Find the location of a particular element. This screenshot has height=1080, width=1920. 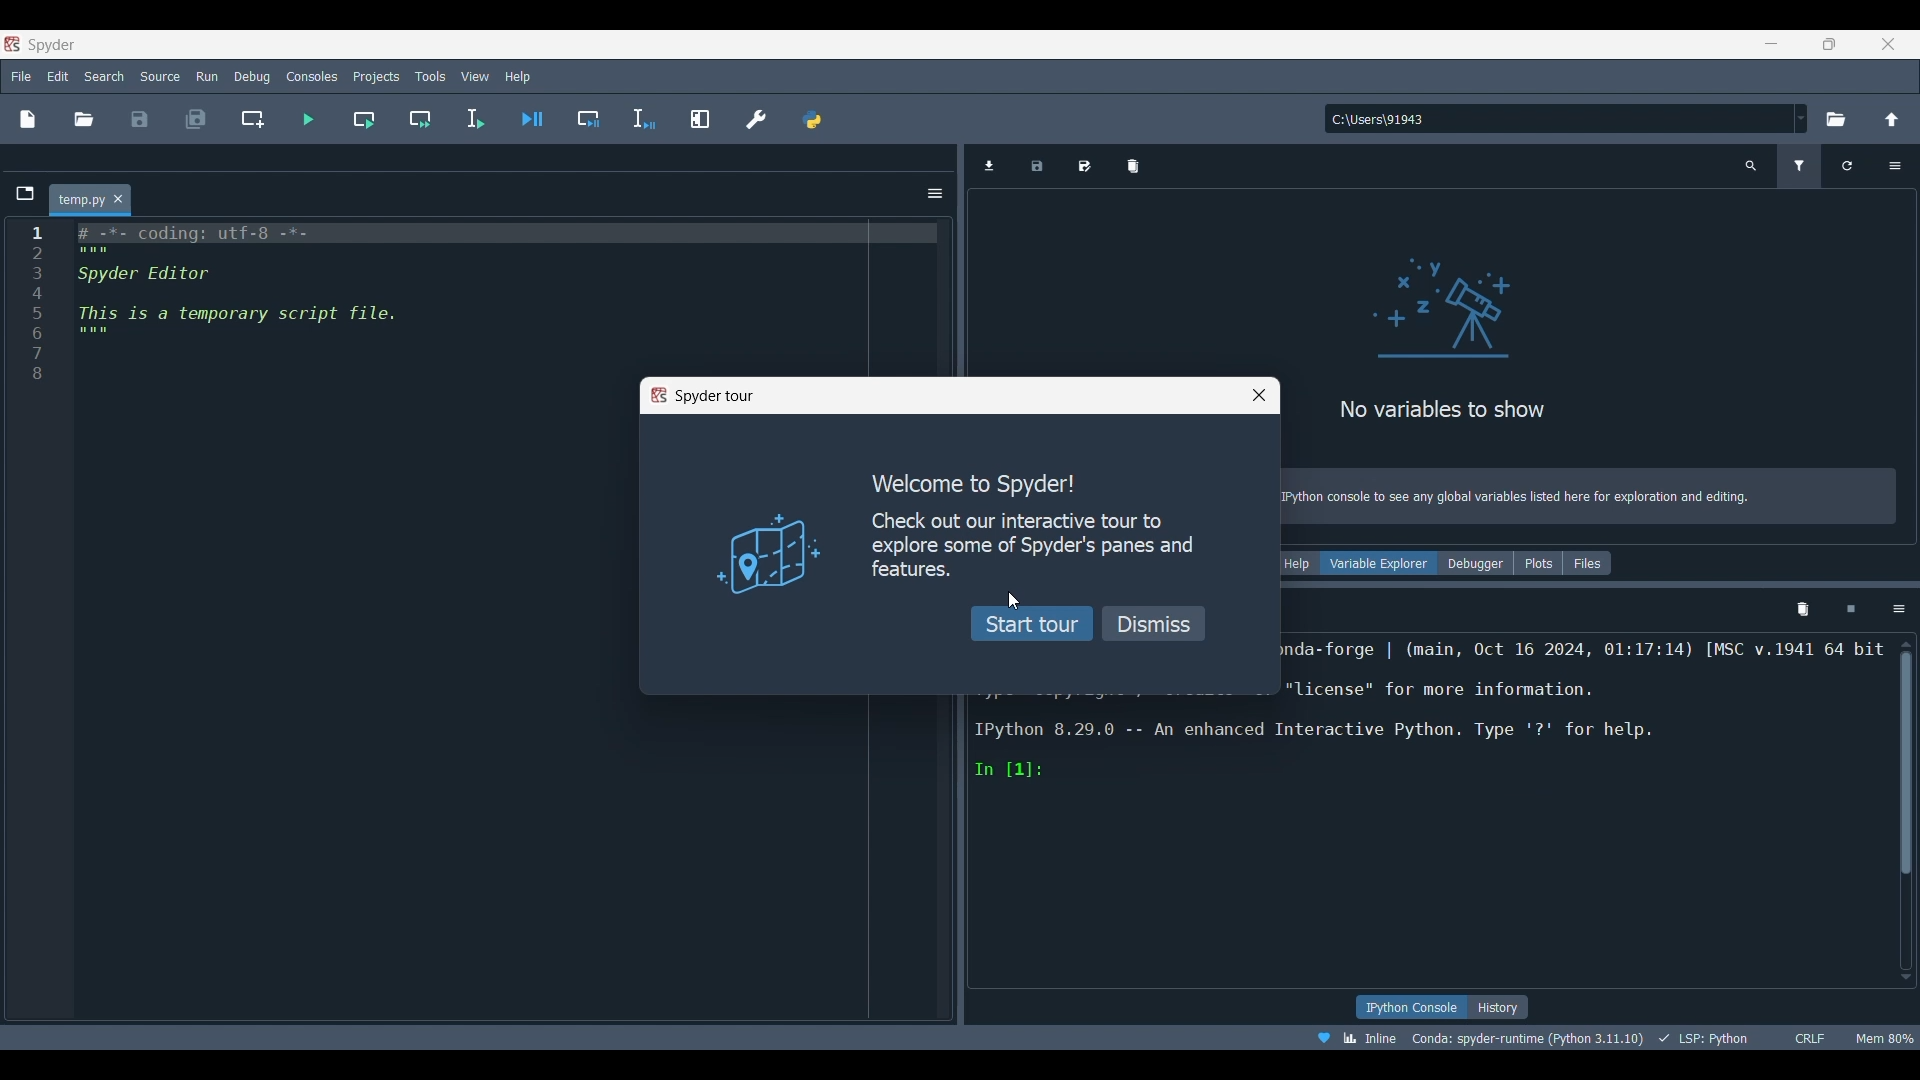

spyder tour is located at coordinates (695, 400).